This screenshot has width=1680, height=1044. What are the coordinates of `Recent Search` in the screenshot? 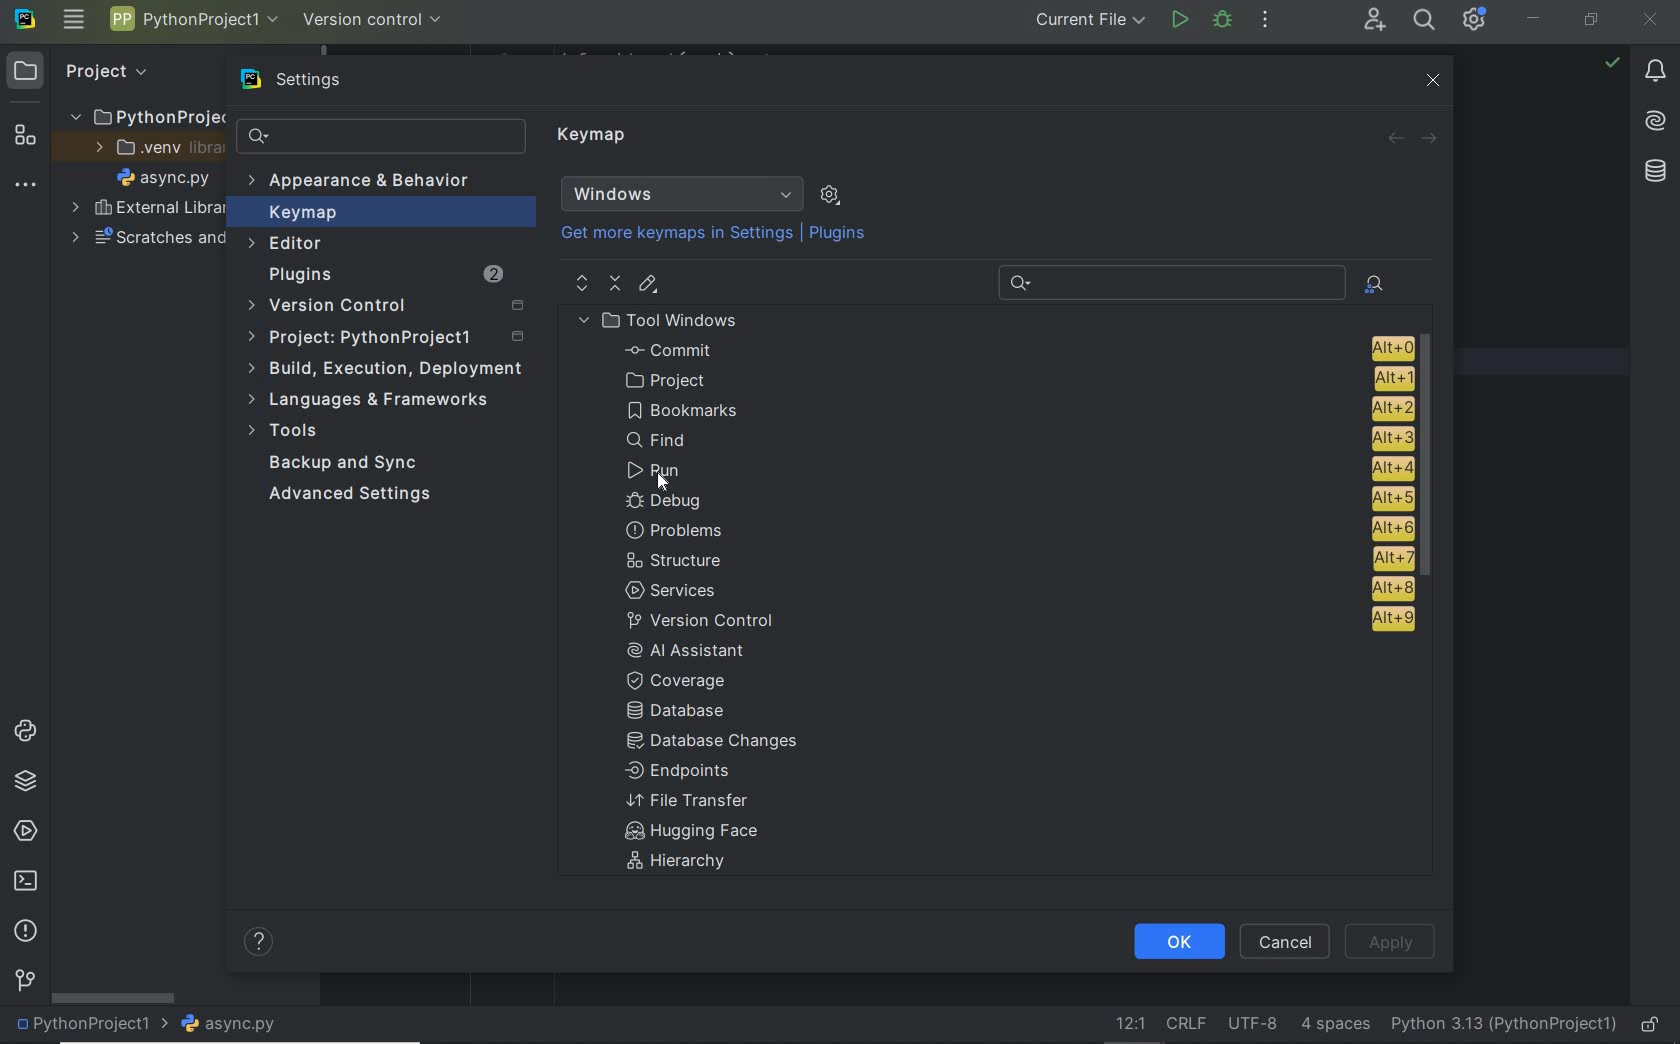 It's located at (1168, 280).